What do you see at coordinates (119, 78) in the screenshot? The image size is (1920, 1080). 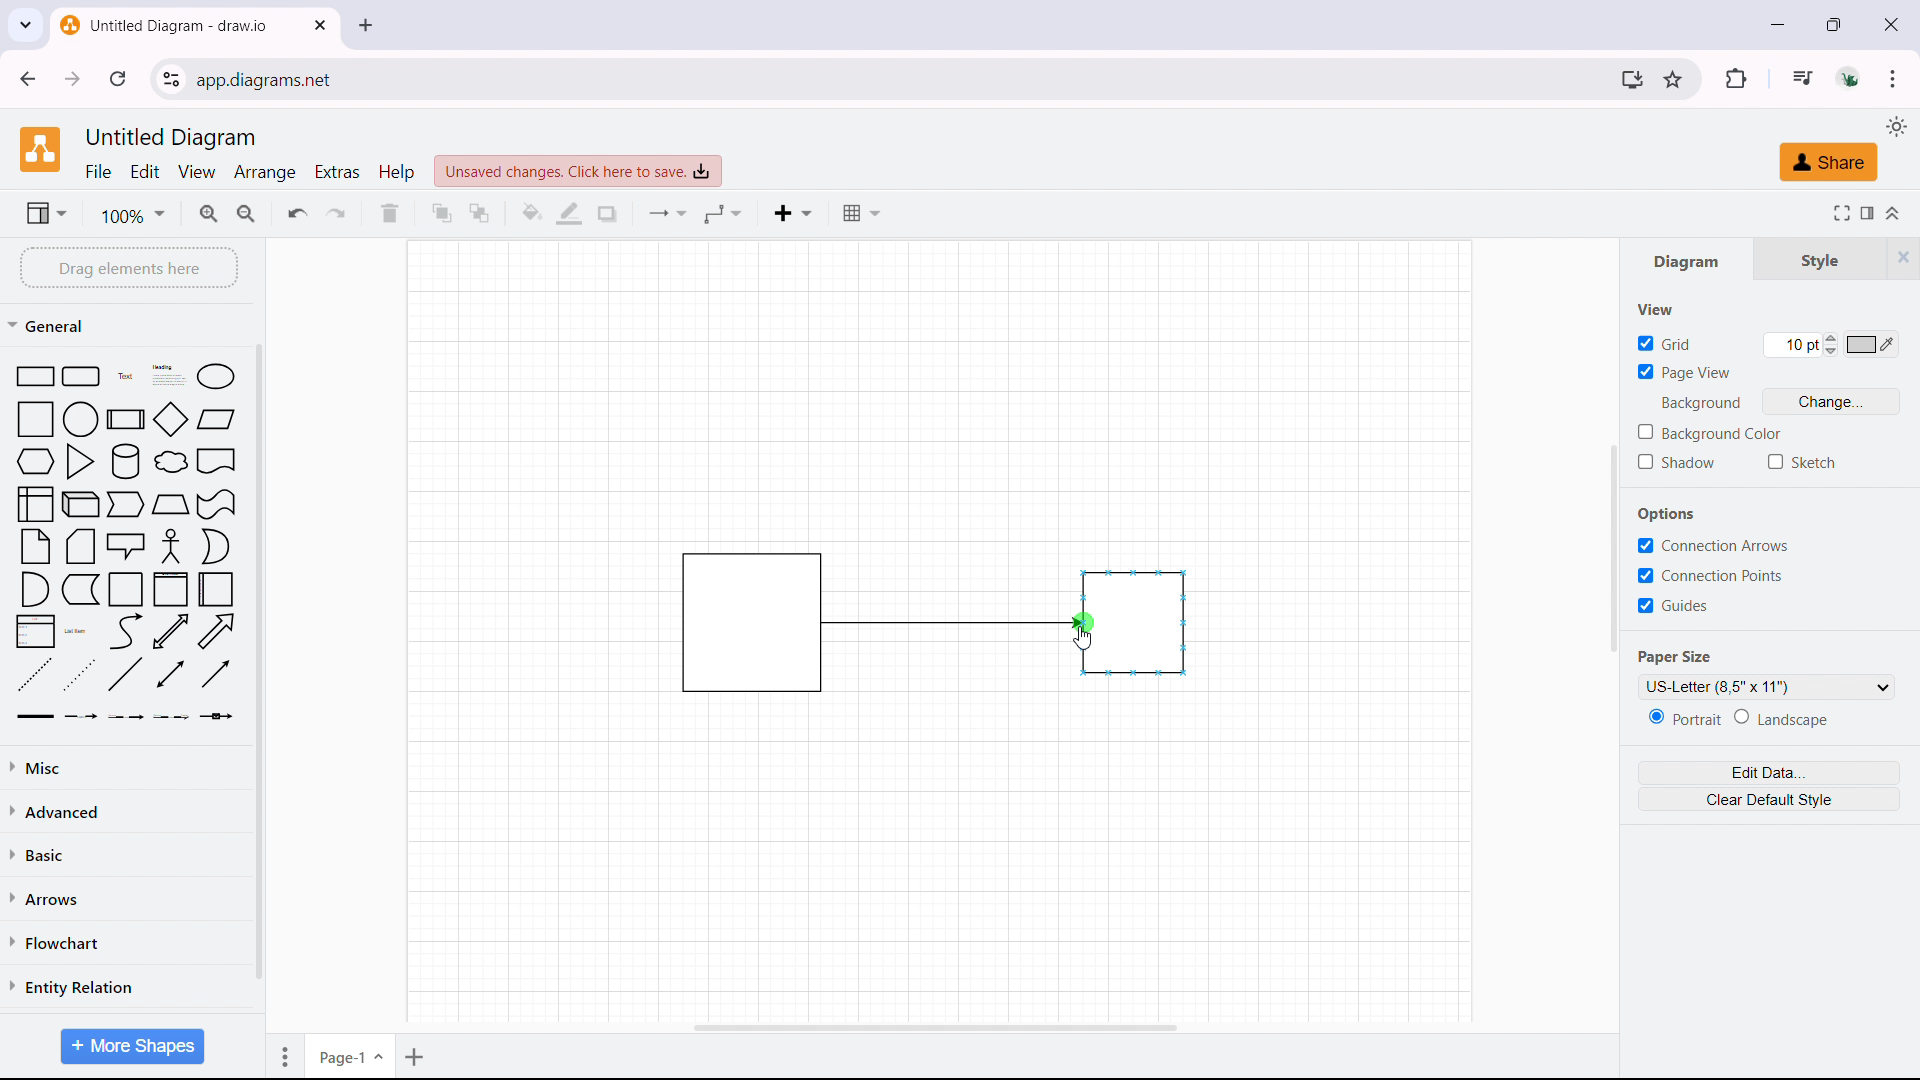 I see `refresh this page` at bounding box center [119, 78].